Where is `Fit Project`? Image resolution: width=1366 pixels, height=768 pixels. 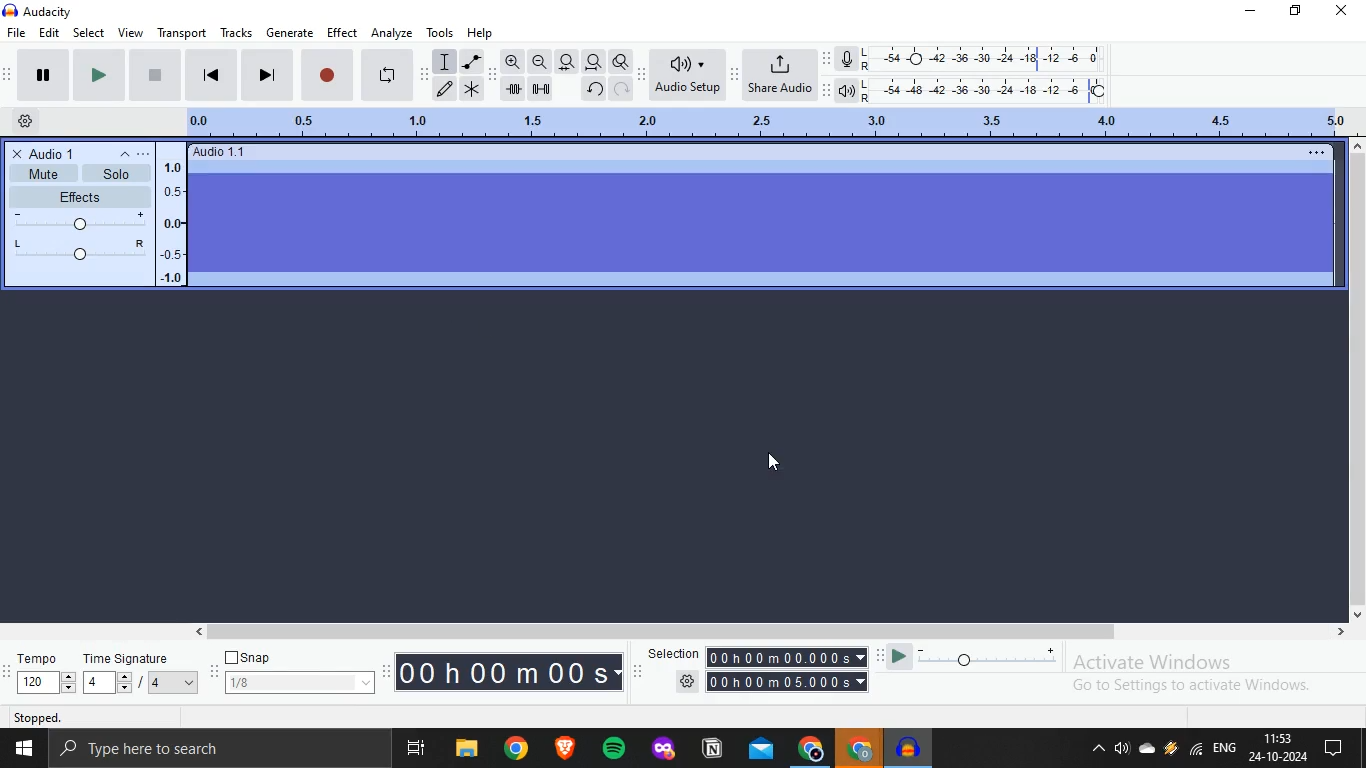 Fit Project is located at coordinates (593, 61).